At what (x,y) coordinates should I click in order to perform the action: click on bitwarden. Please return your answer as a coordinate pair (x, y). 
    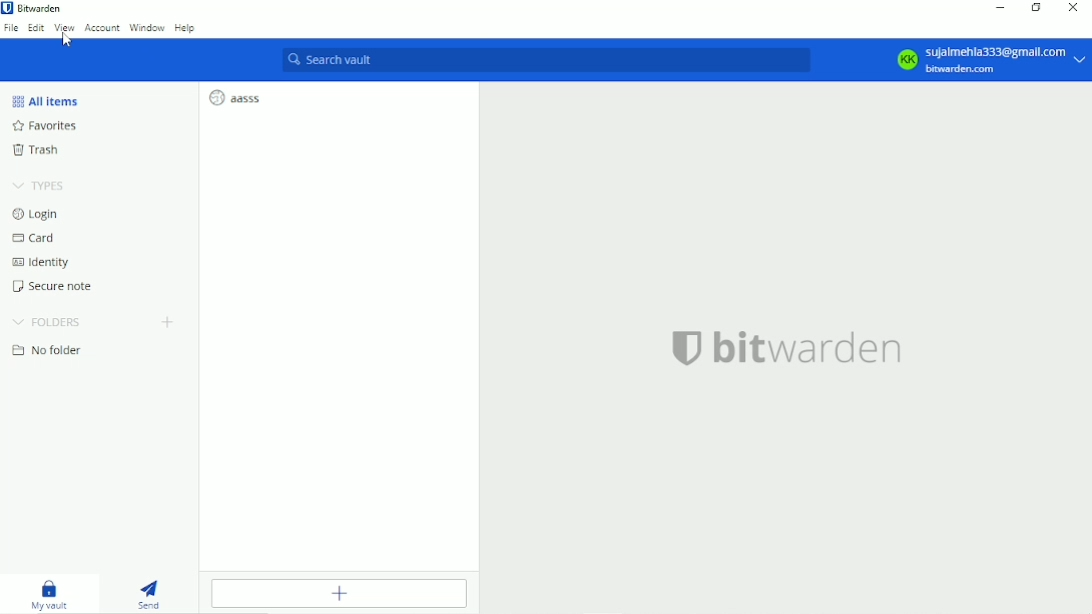
    Looking at the image, I should click on (812, 349).